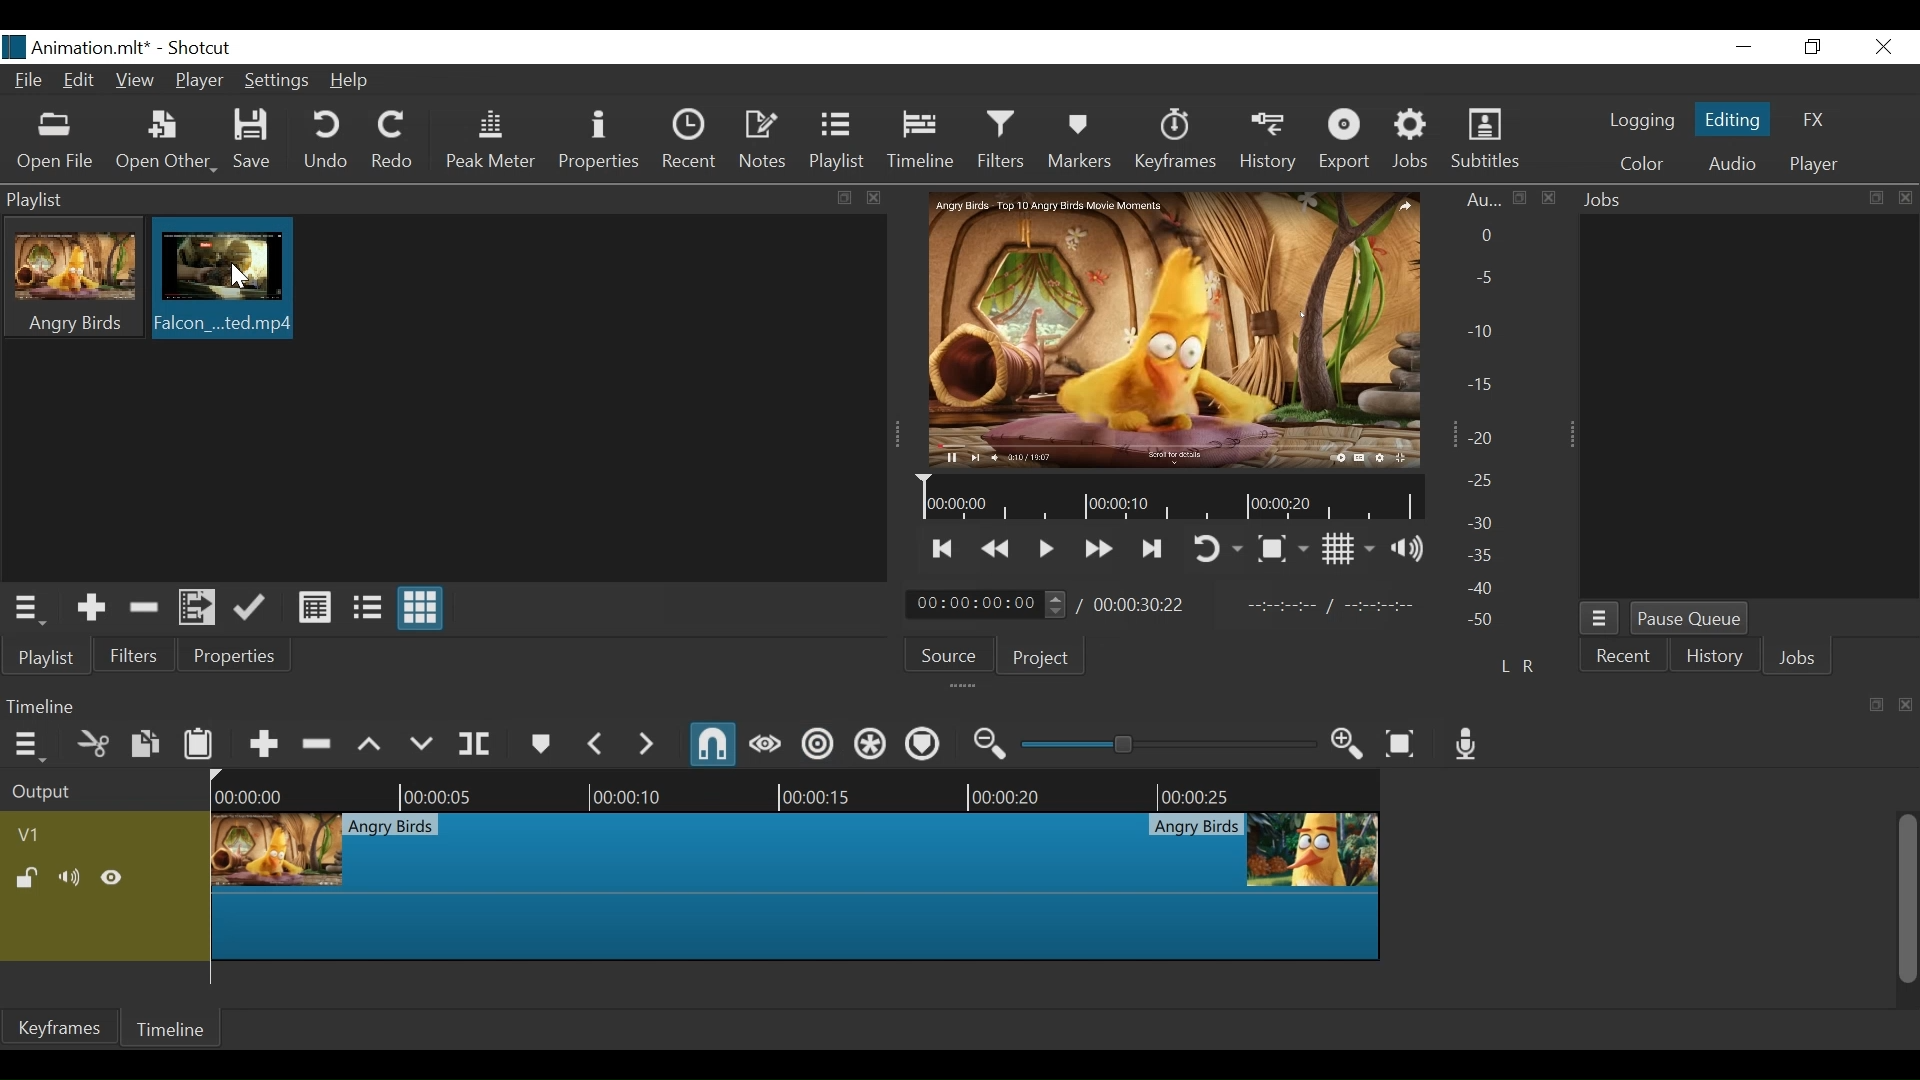 This screenshot has height=1080, width=1920. What do you see at coordinates (1689, 620) in the screenshot?
I see `Pause Queue` at bounding box center [1689, 620].